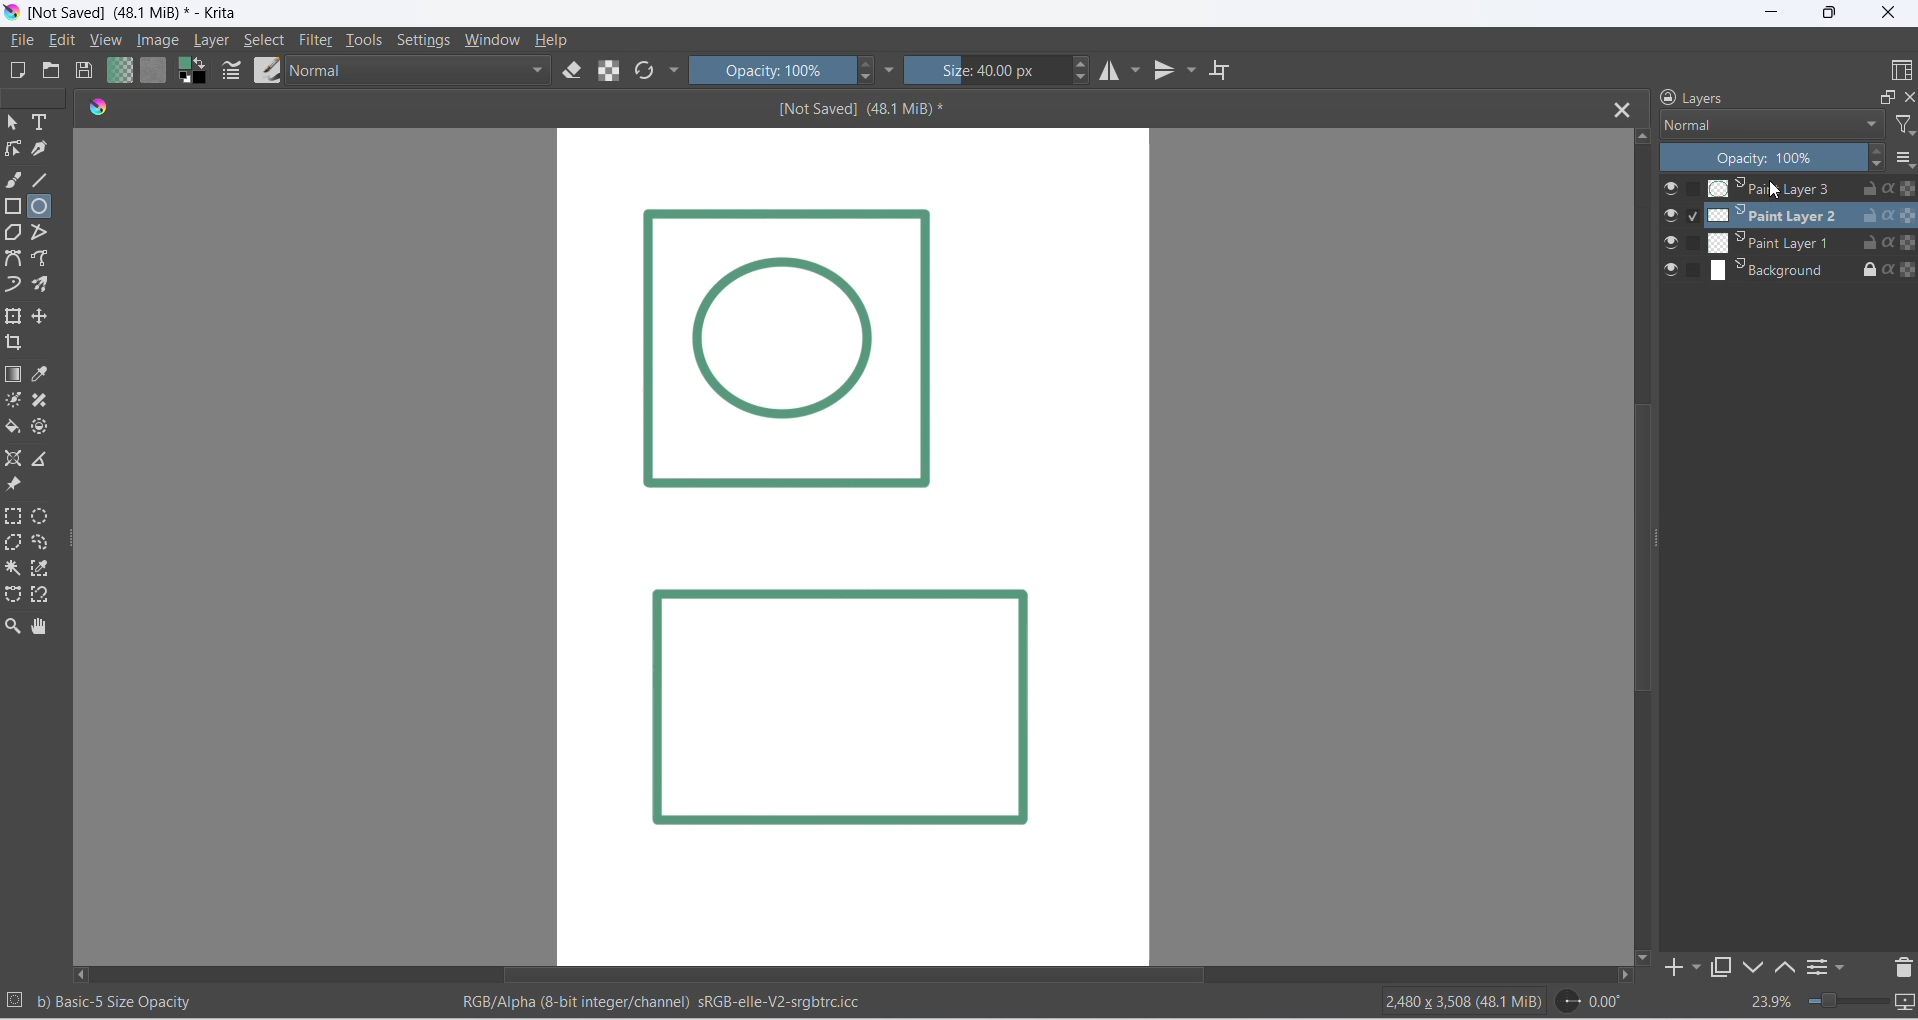 The image size is (1918, 1020). I want to click on wrap around mode, so click(1227, 72).